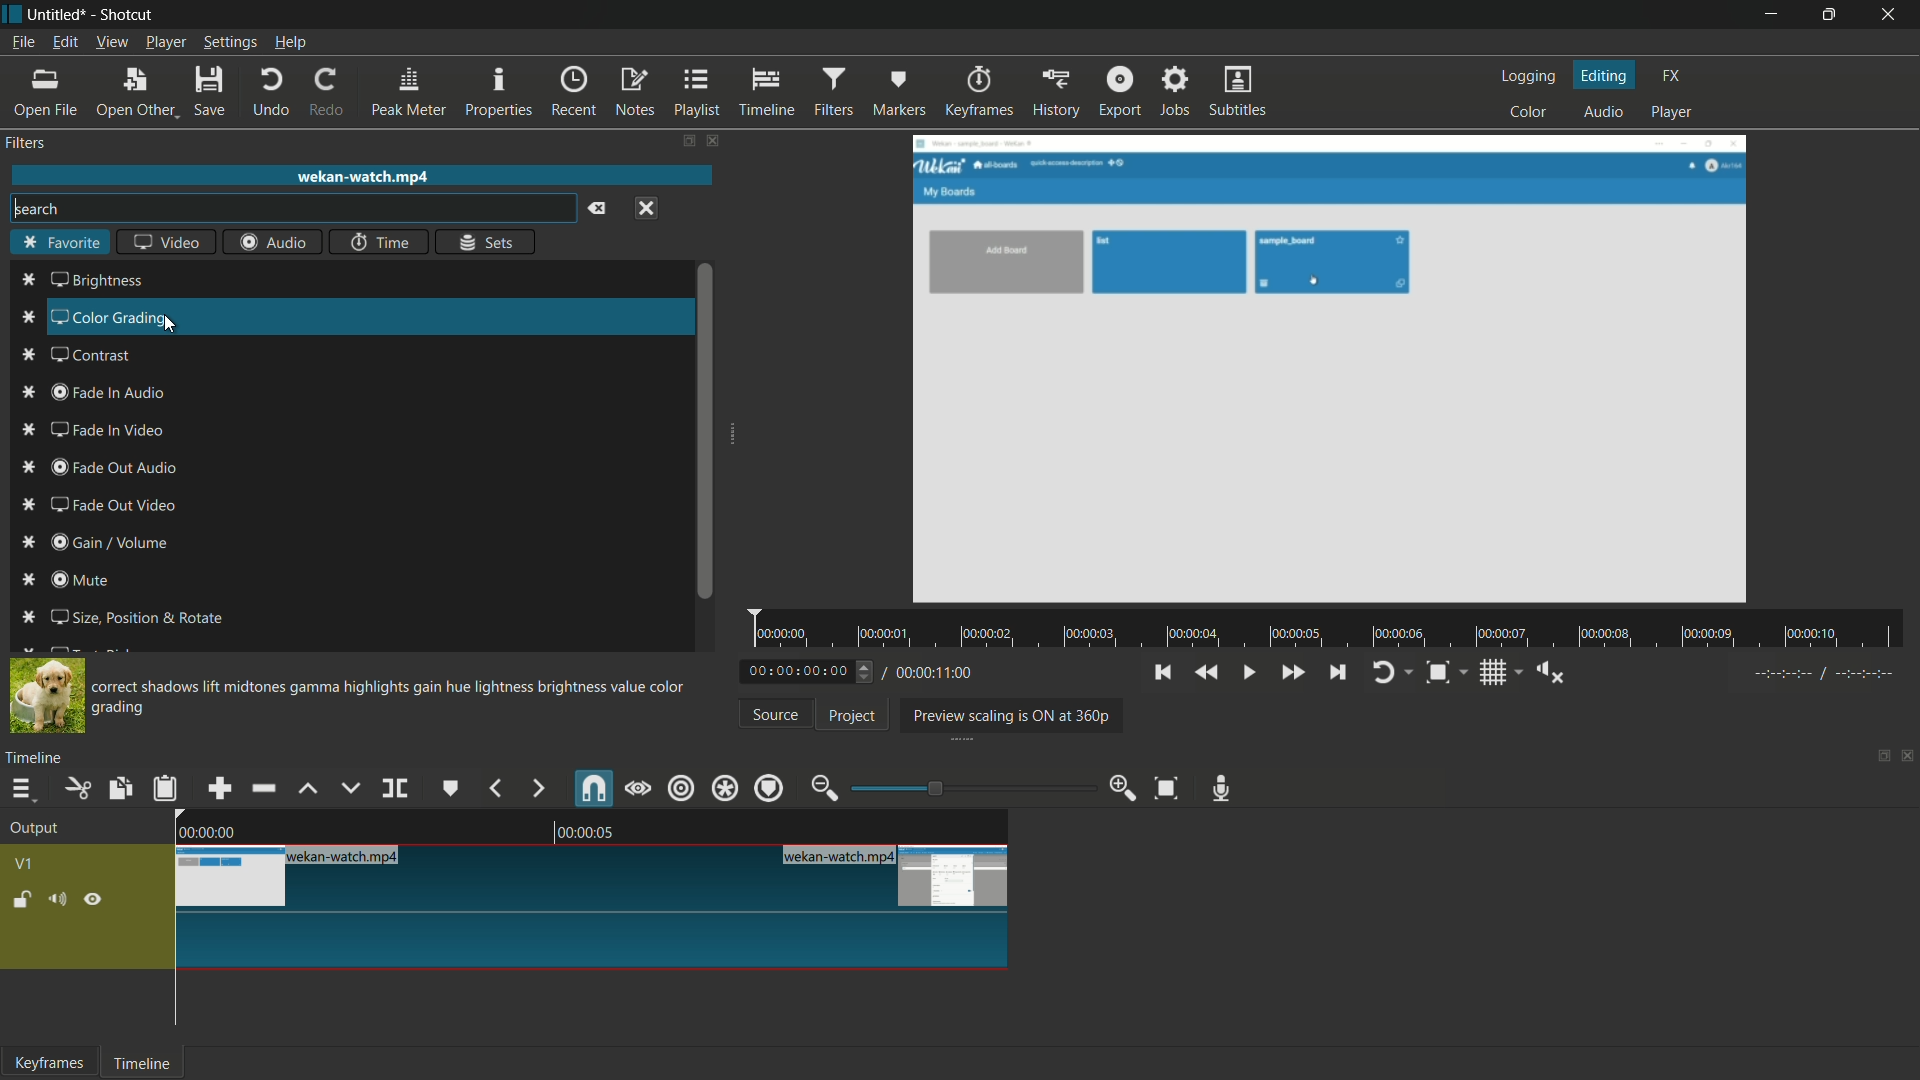 The height and width of the screenshot is (1080, 1920). What do you see at coordinates (80, 788) in the screenshot?
I see `cut` at bounding box center [80, 788].